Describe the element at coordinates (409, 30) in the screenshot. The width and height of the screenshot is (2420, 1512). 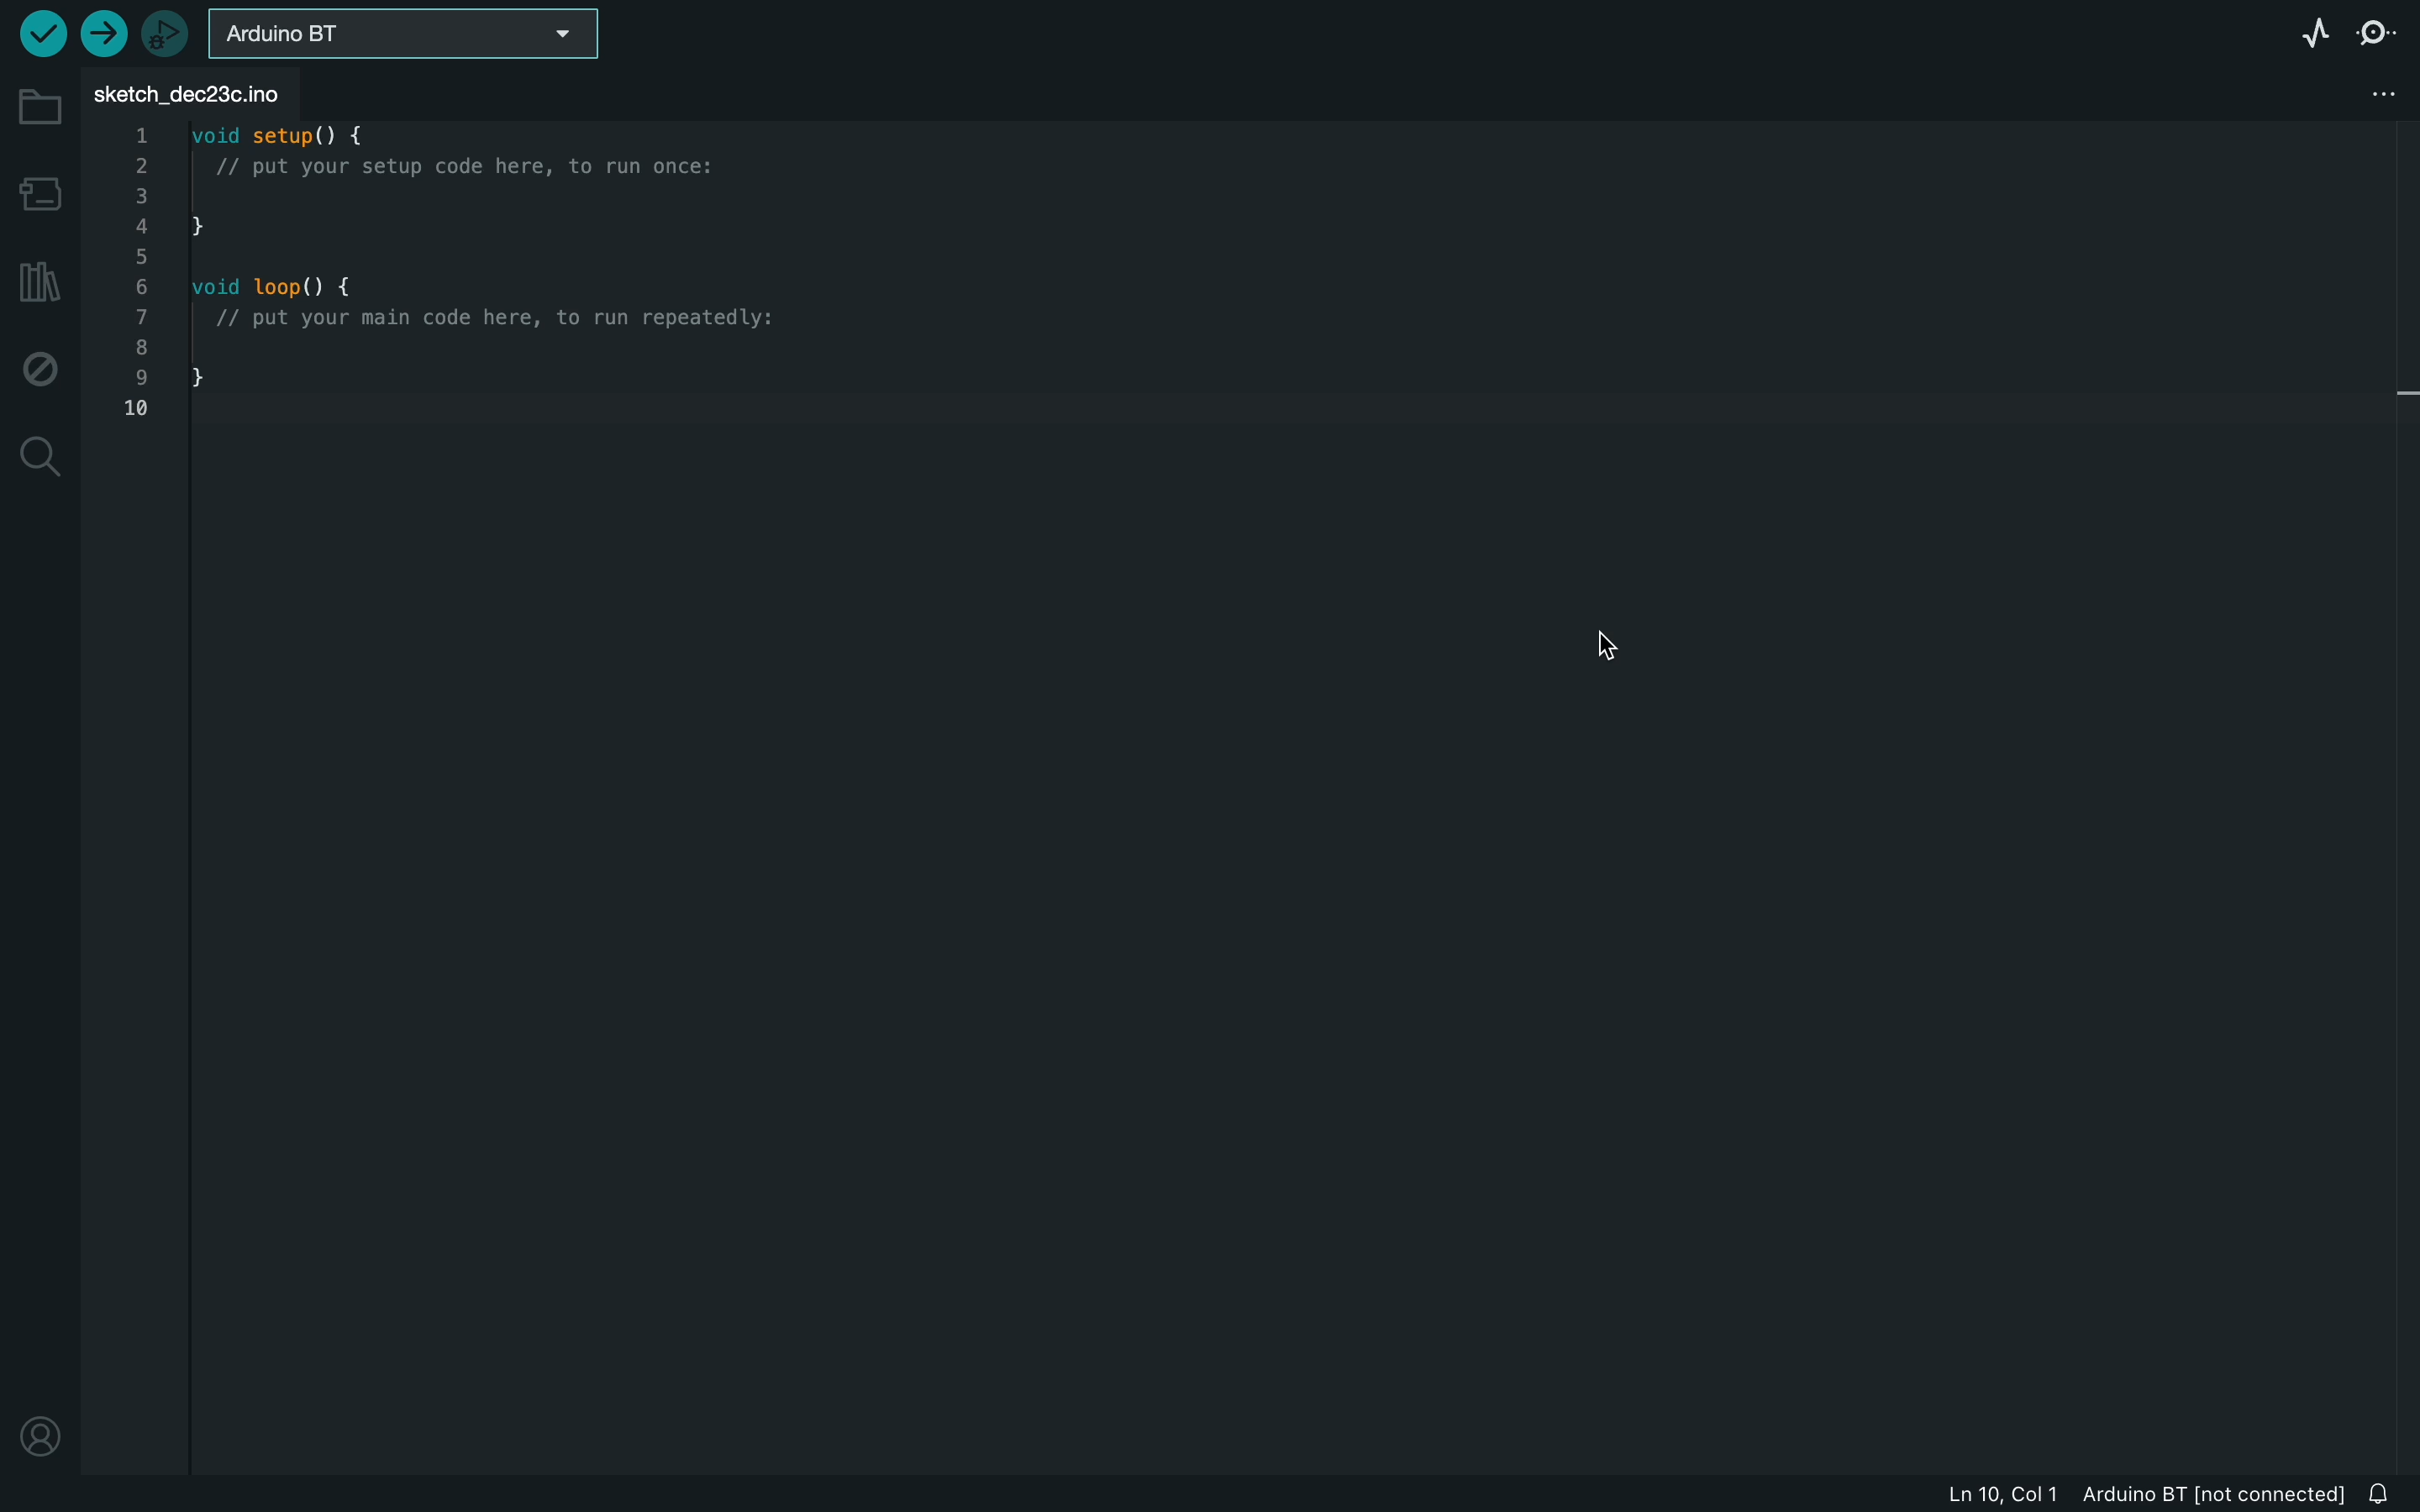
I see `board selecter` at that location.